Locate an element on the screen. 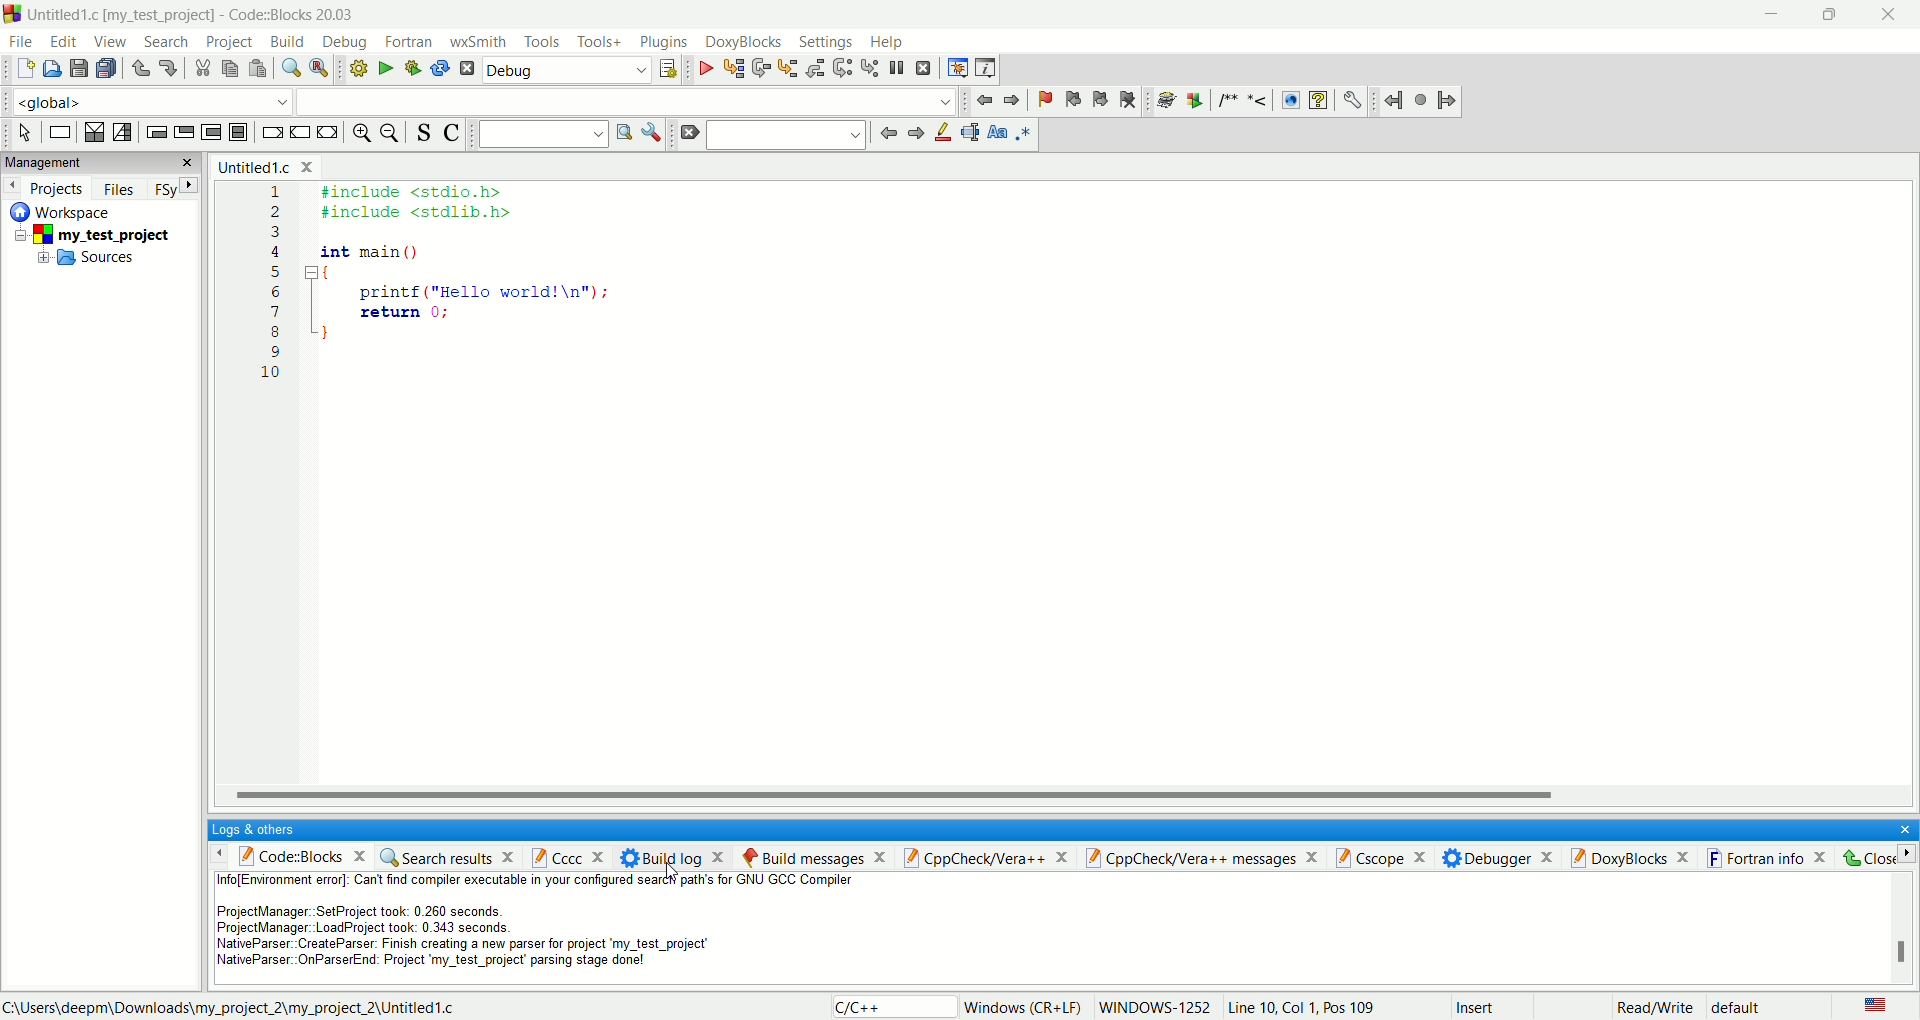 Image resolution: width=1920 pixels, height=1020 pixels. build and run is located at coordinates (408, 68).